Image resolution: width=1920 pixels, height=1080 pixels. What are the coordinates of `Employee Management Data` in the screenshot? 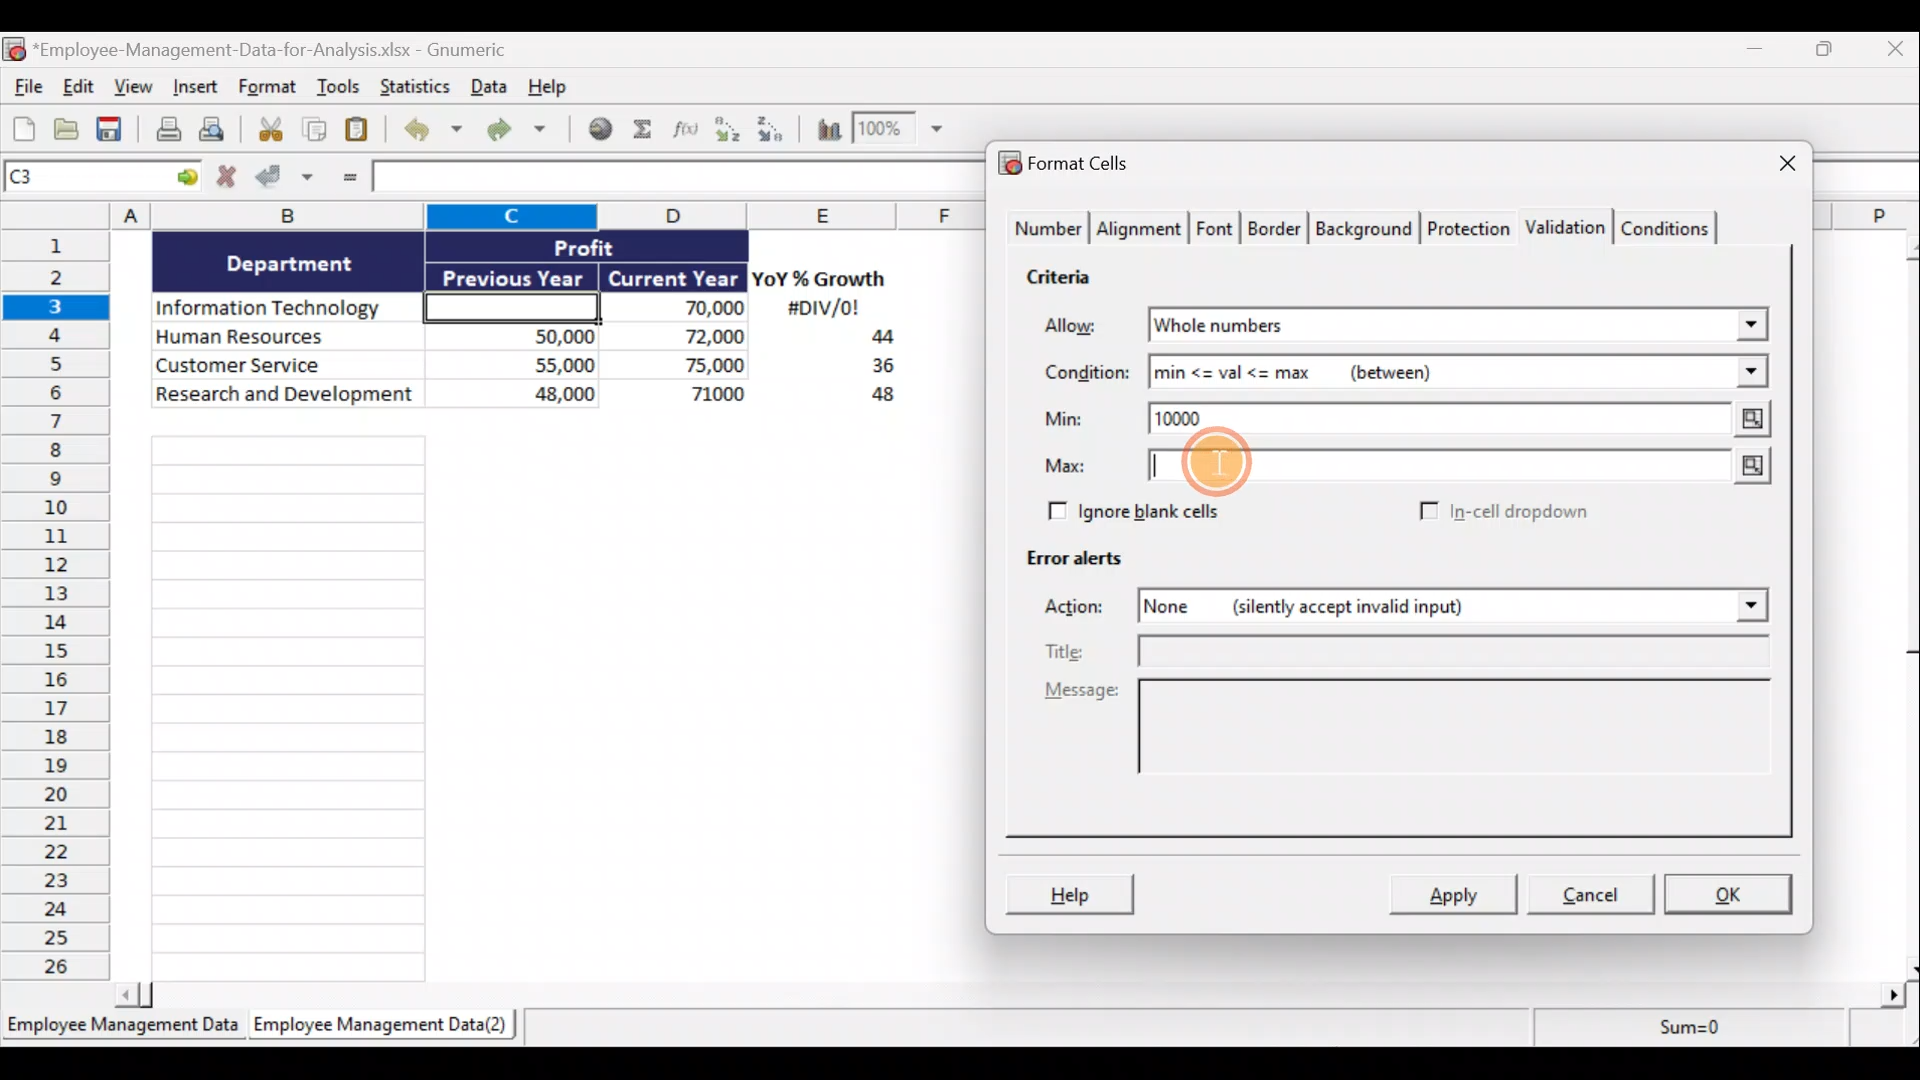 It's located at (121, 1028).